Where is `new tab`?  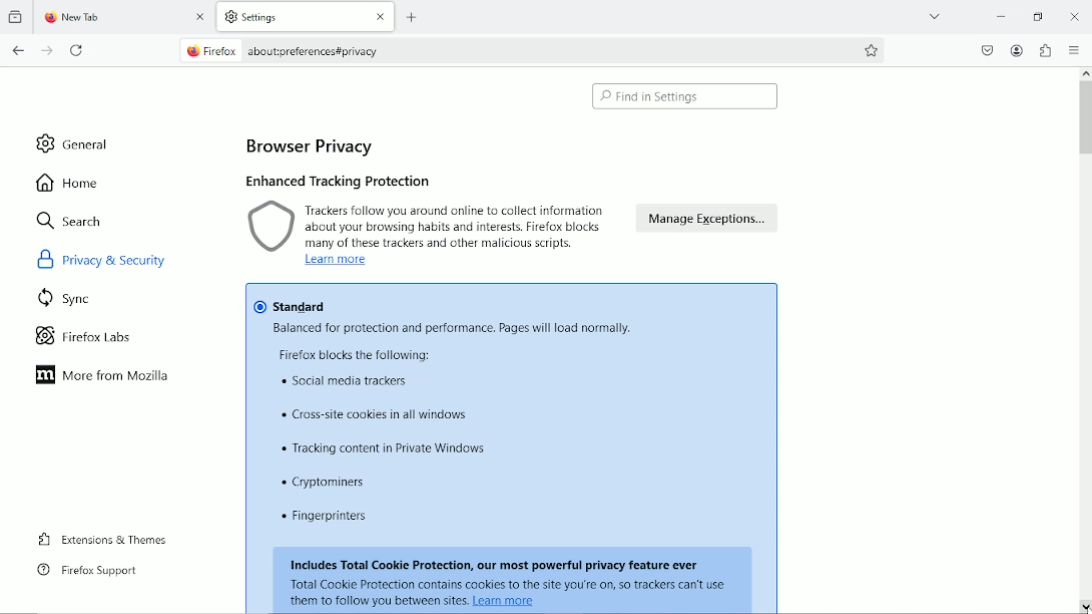 new tab is located at coordinates (414, 17).